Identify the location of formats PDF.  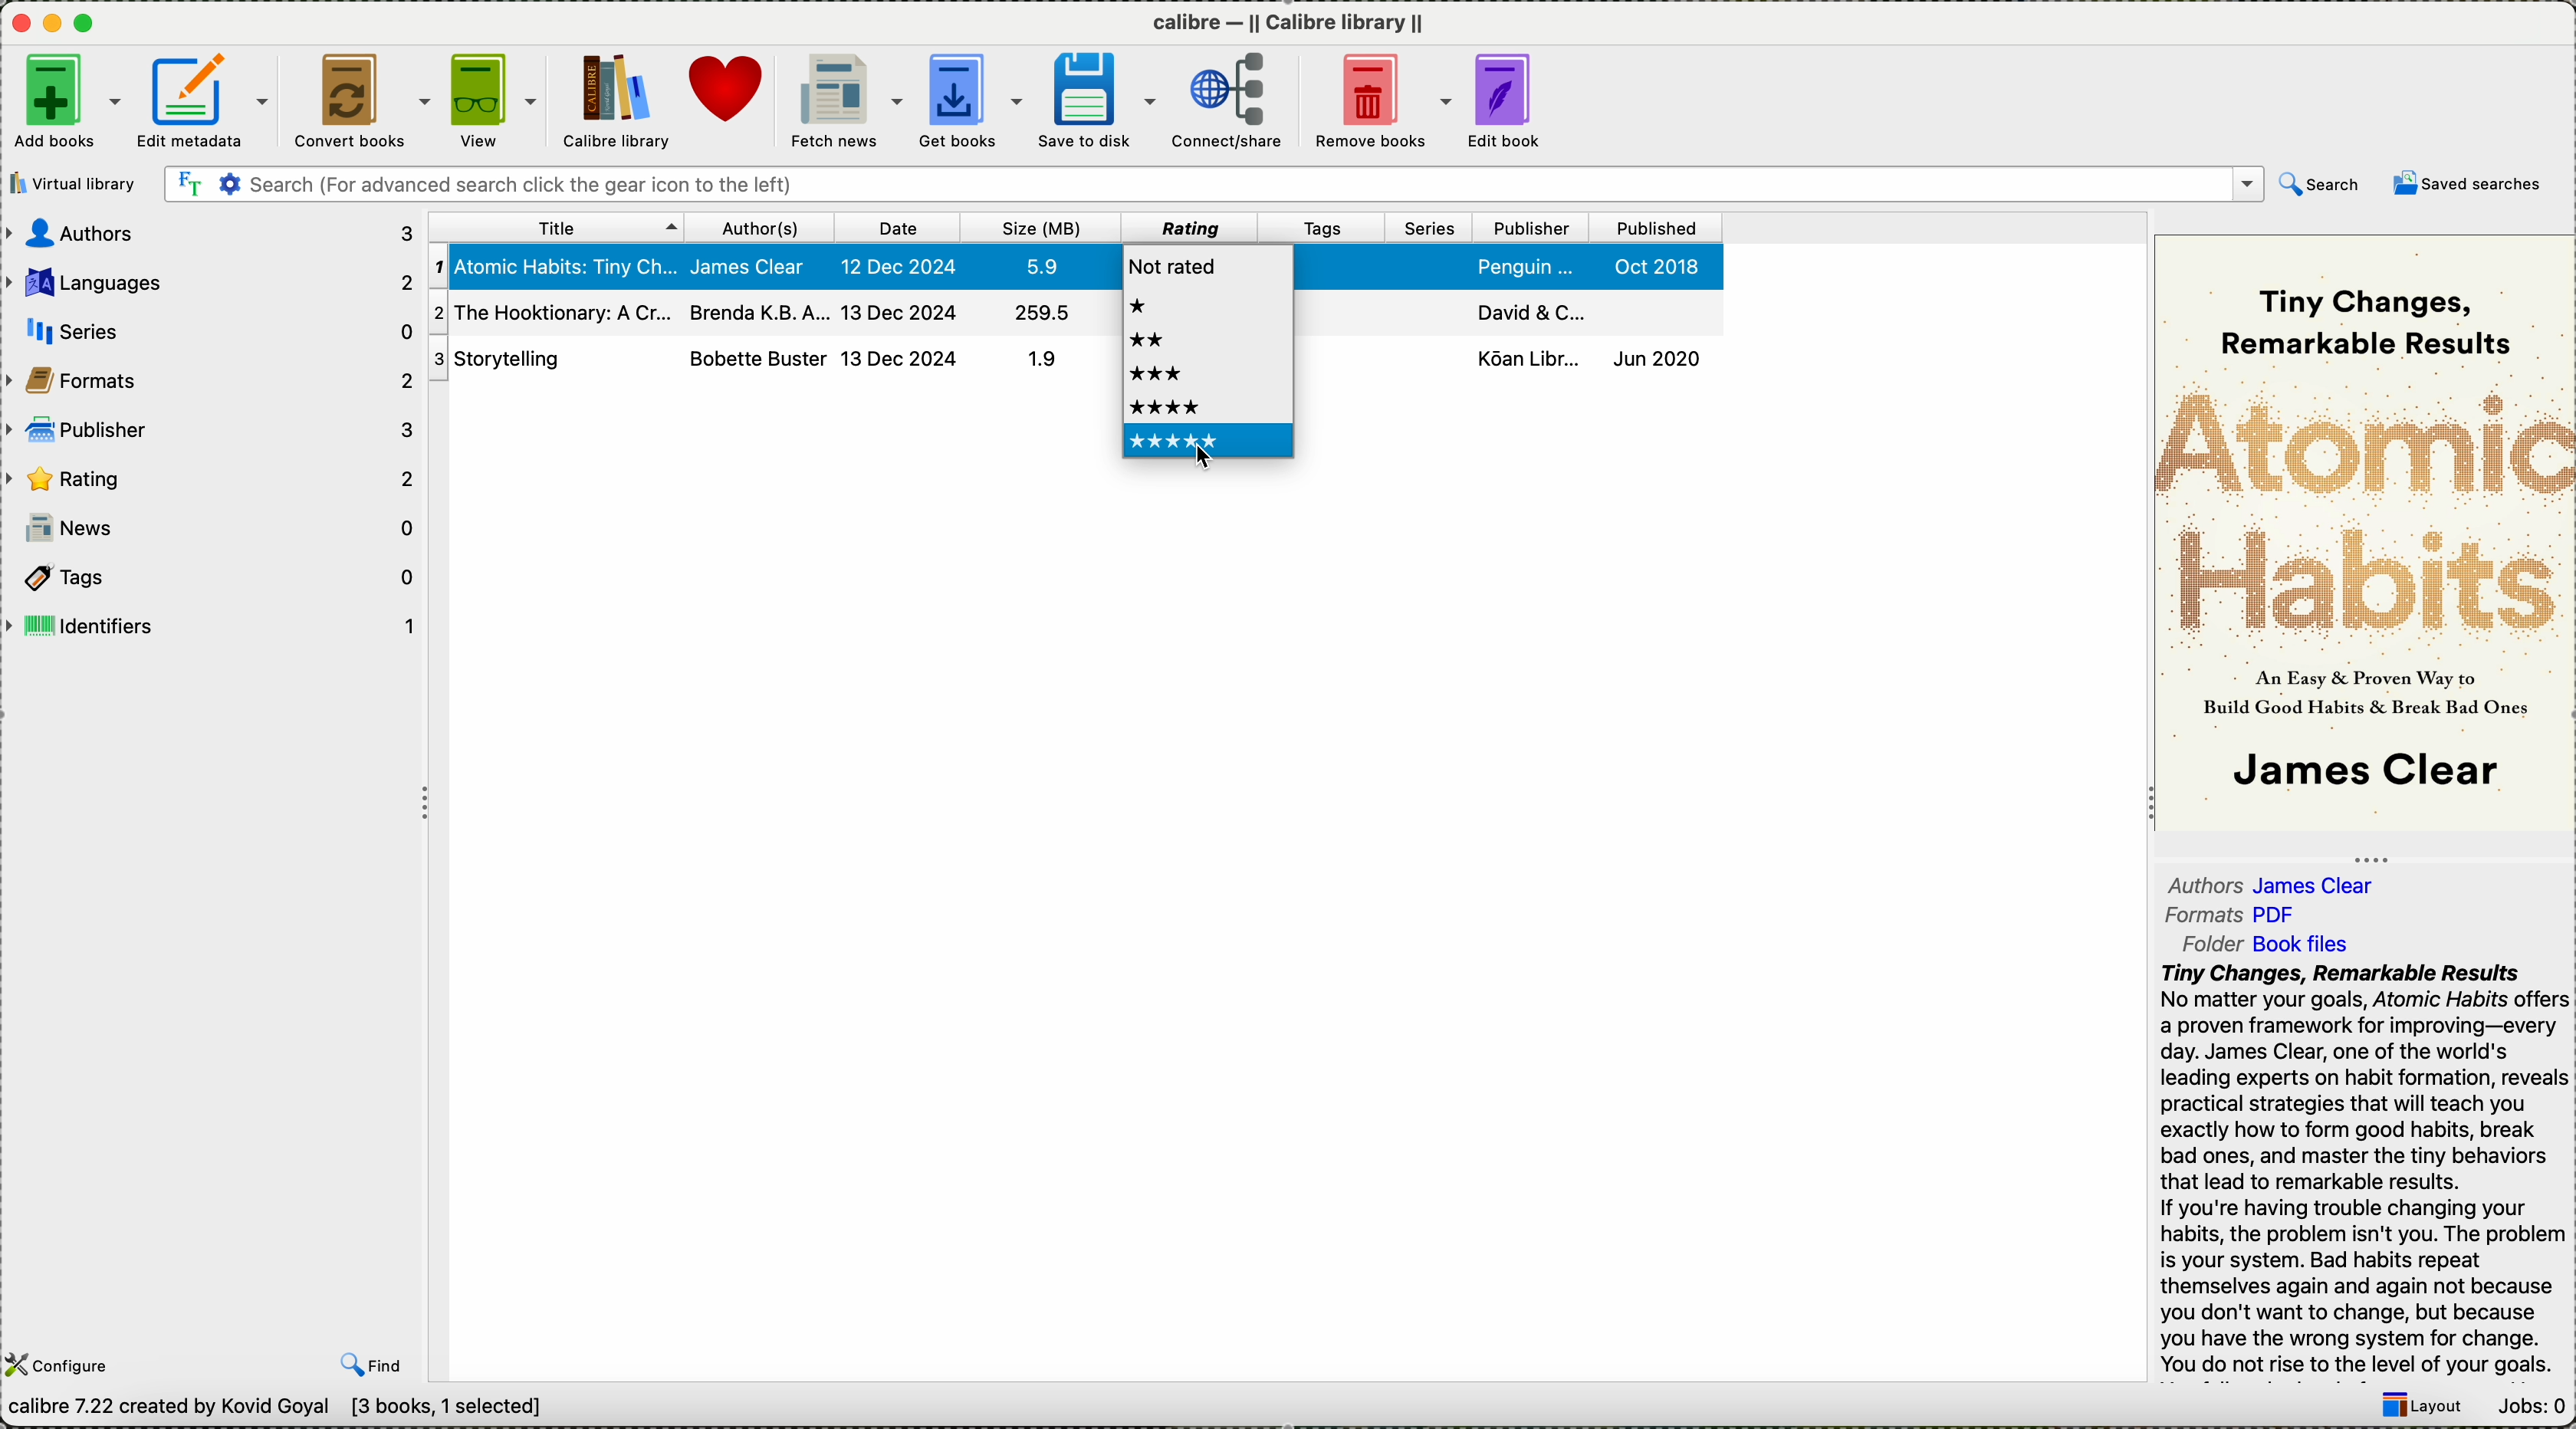
(2199, 915).